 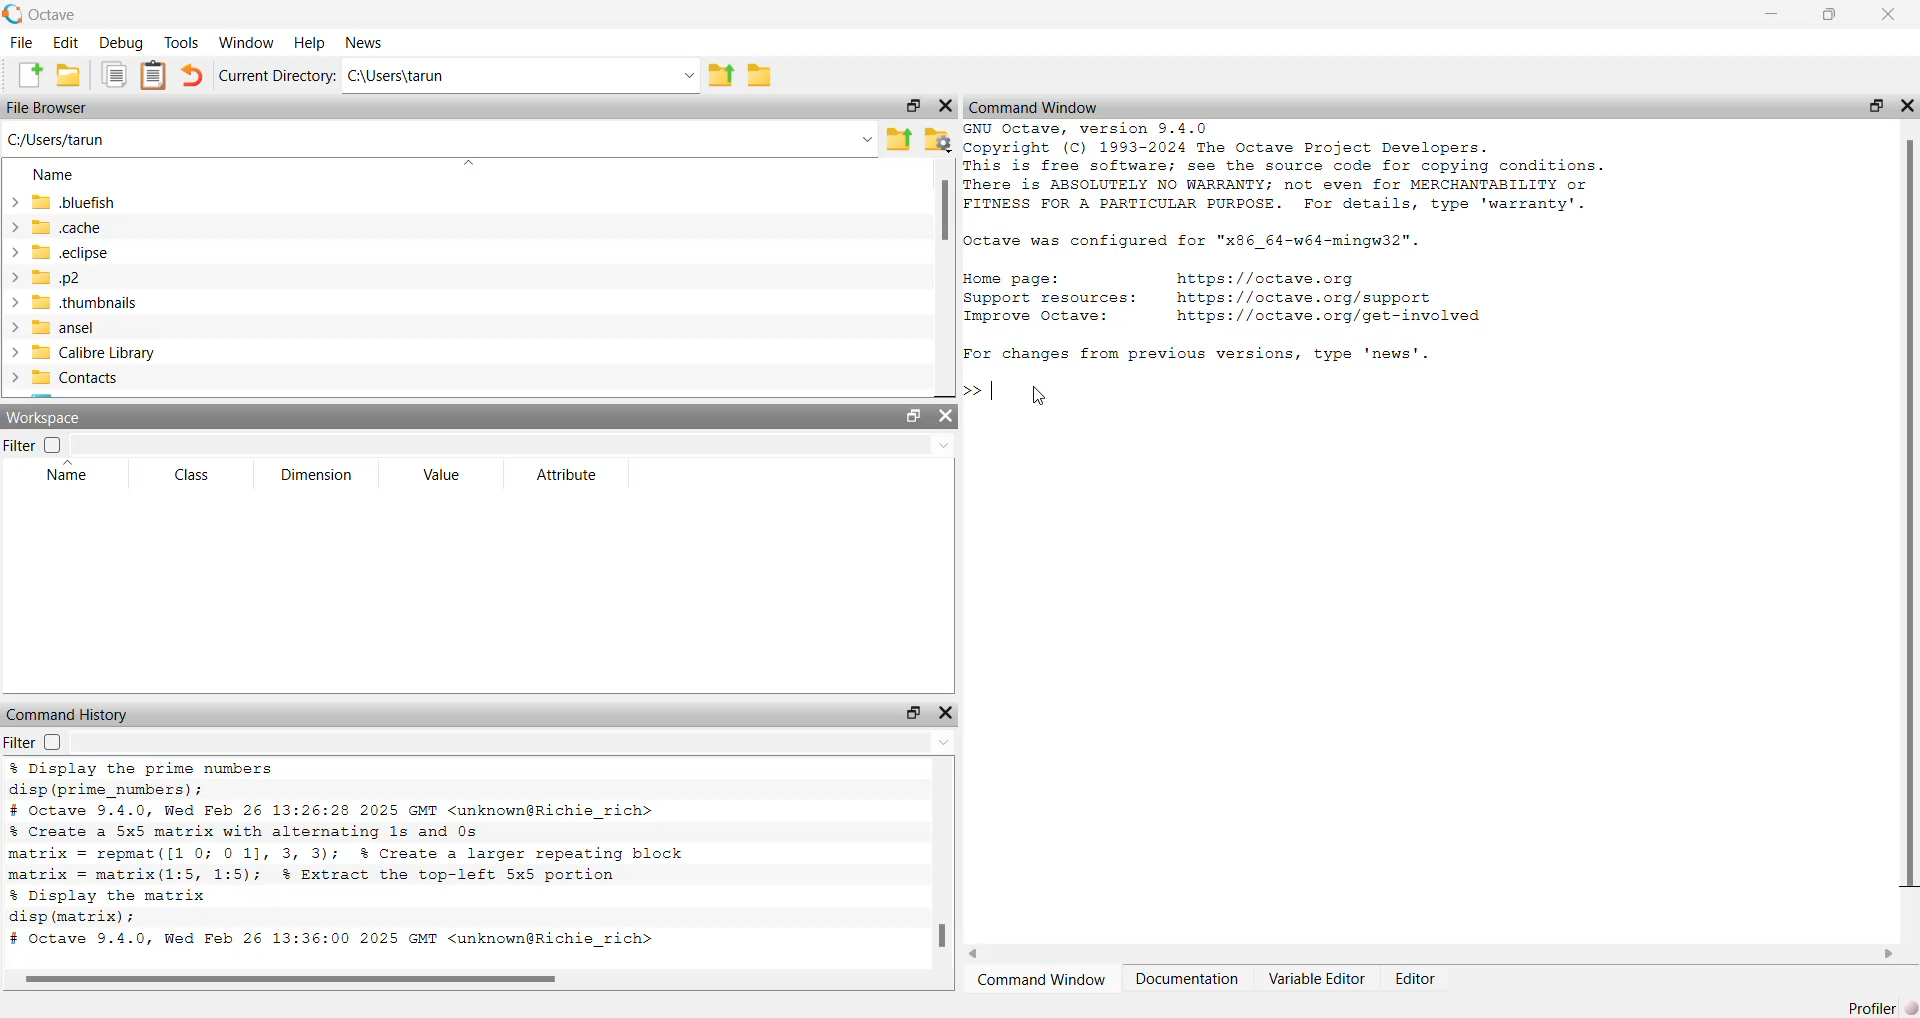 I want to click on scrollbar, so click(x=944, y=215).